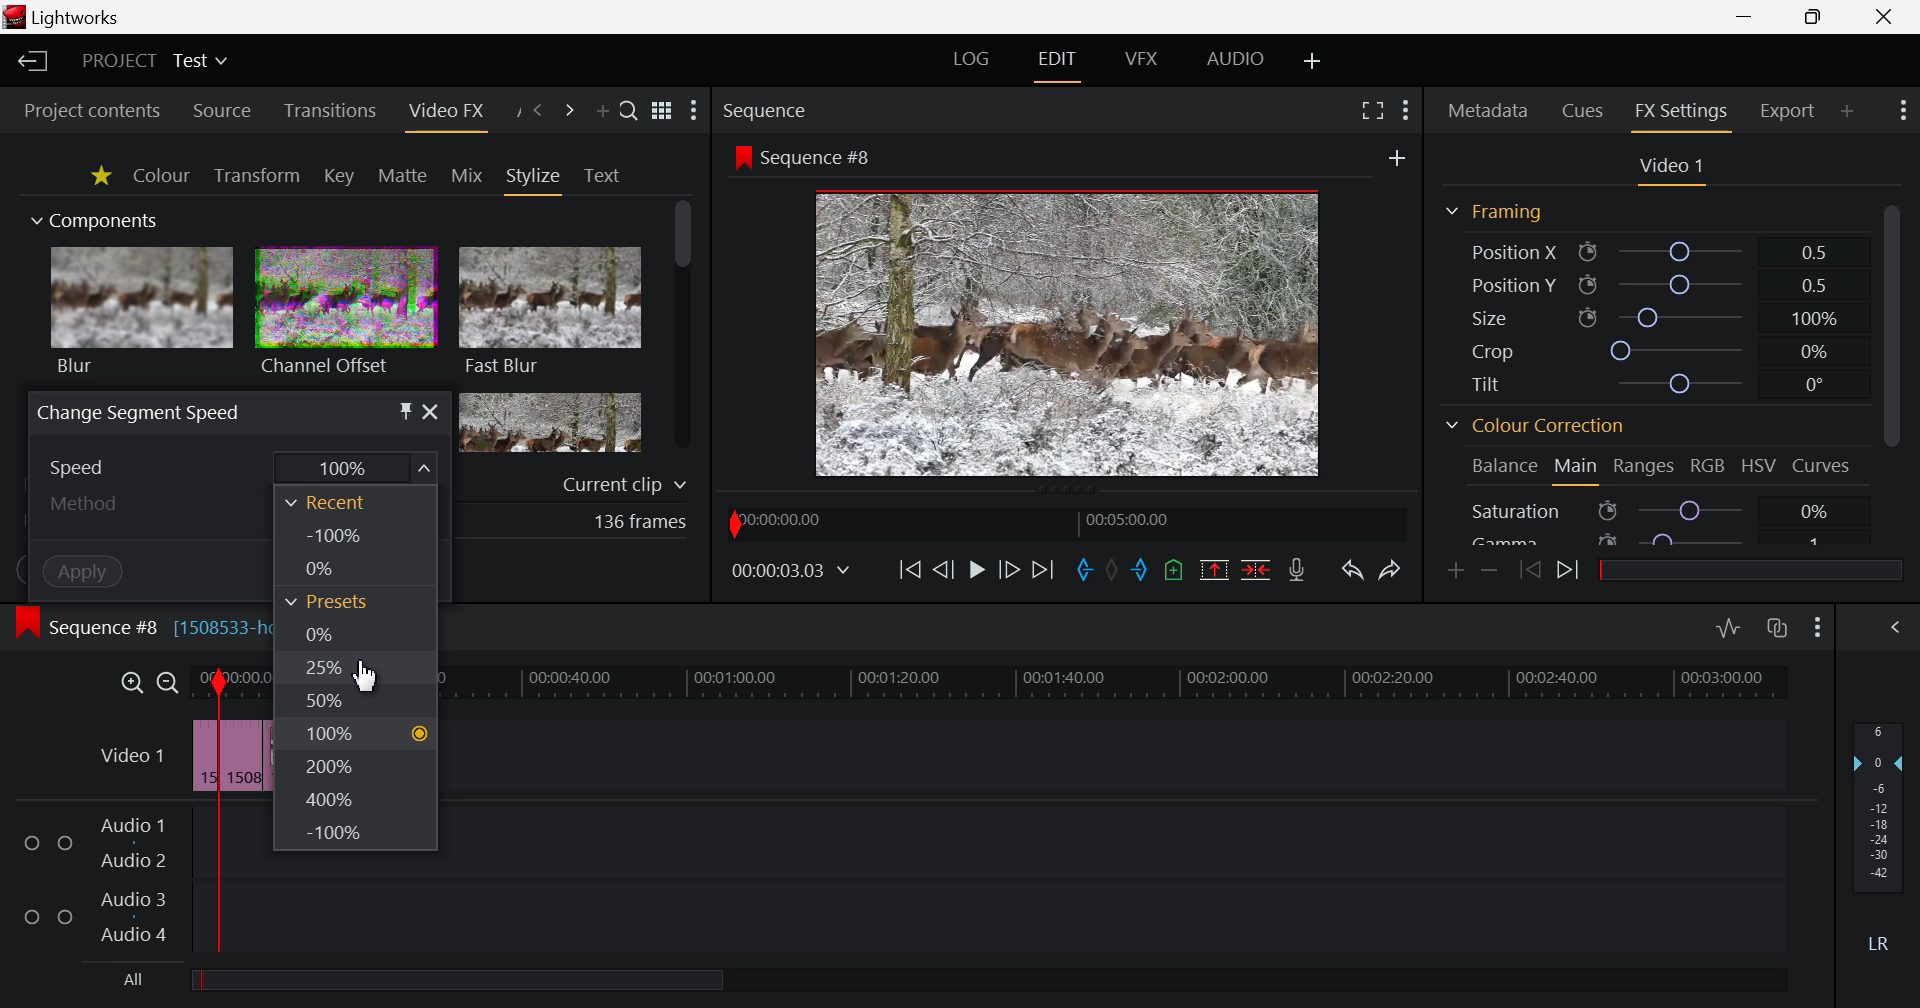 The image size is (1920, 1008). Describe the element at coordinates (32, 62) in the screenshot. I see `Back to Homepage` at that location.